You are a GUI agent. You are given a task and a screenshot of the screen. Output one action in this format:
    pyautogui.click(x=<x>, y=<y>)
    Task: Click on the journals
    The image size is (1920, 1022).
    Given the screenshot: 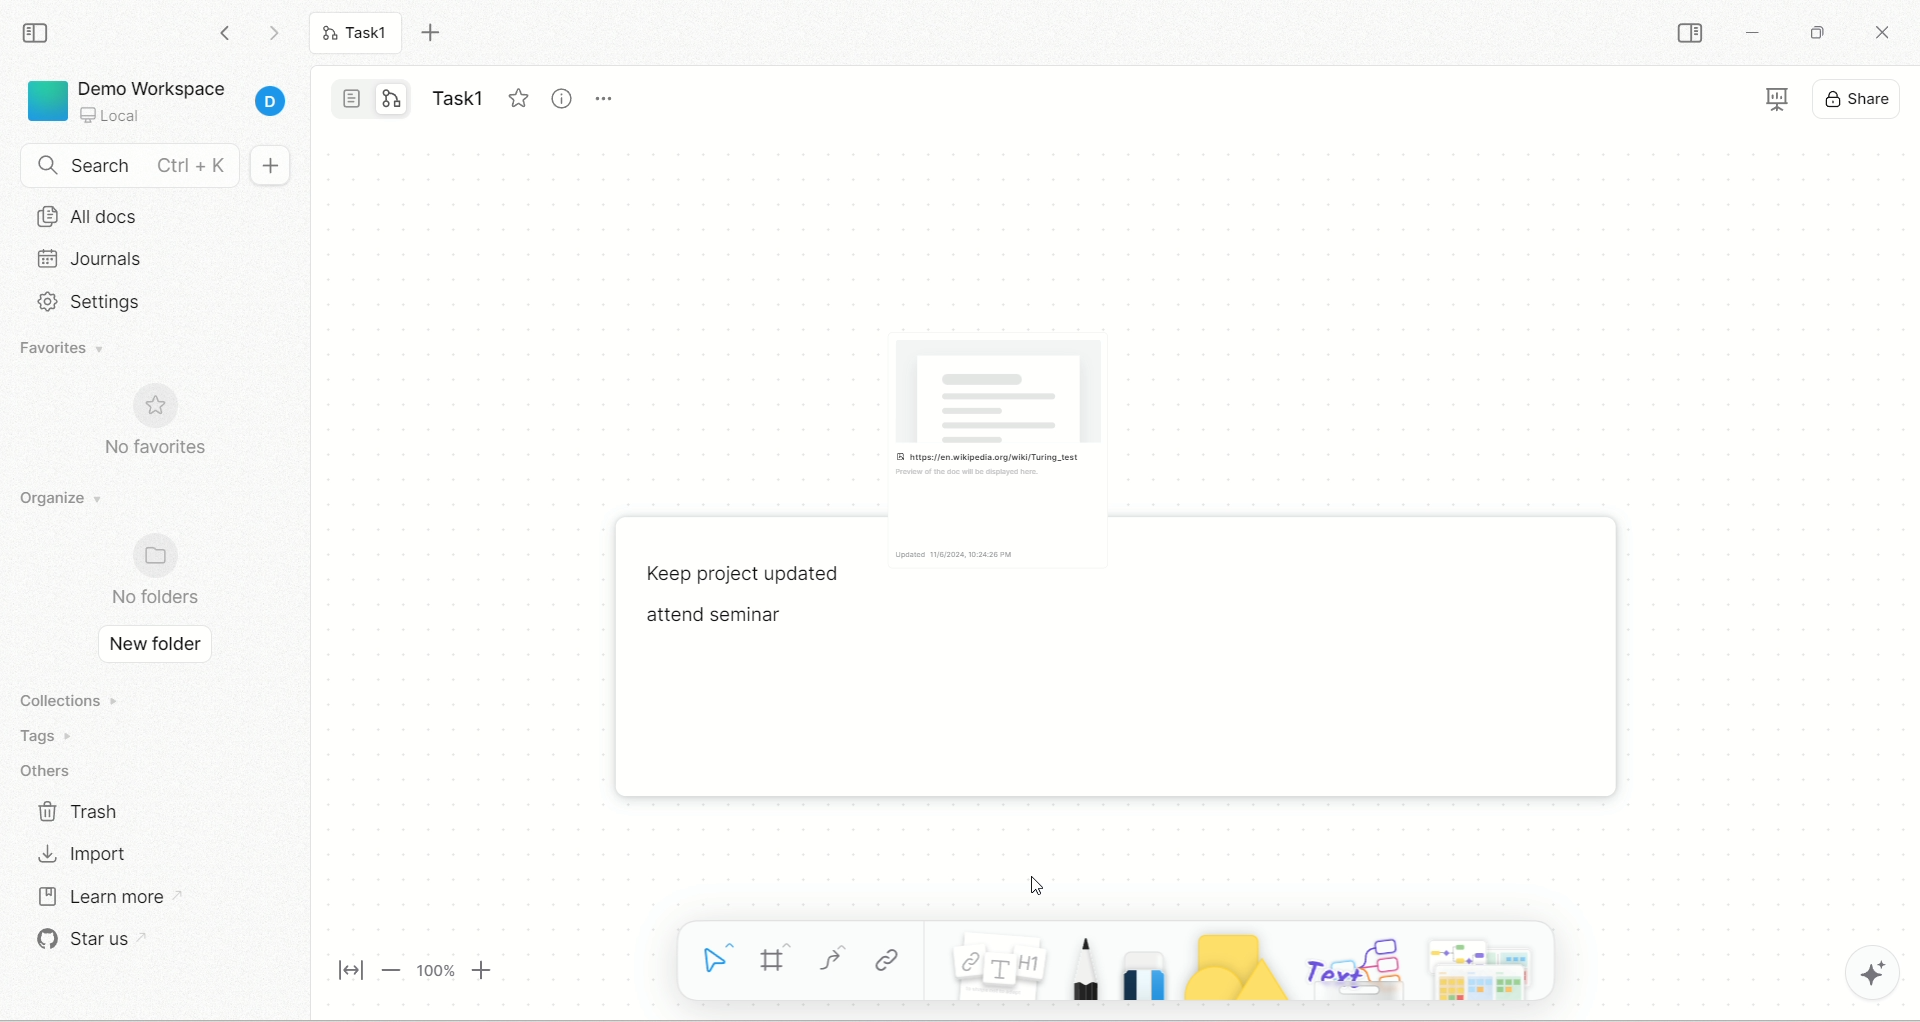 What is the action you would take?
    pyautogui.click(x=142, y=259)
    